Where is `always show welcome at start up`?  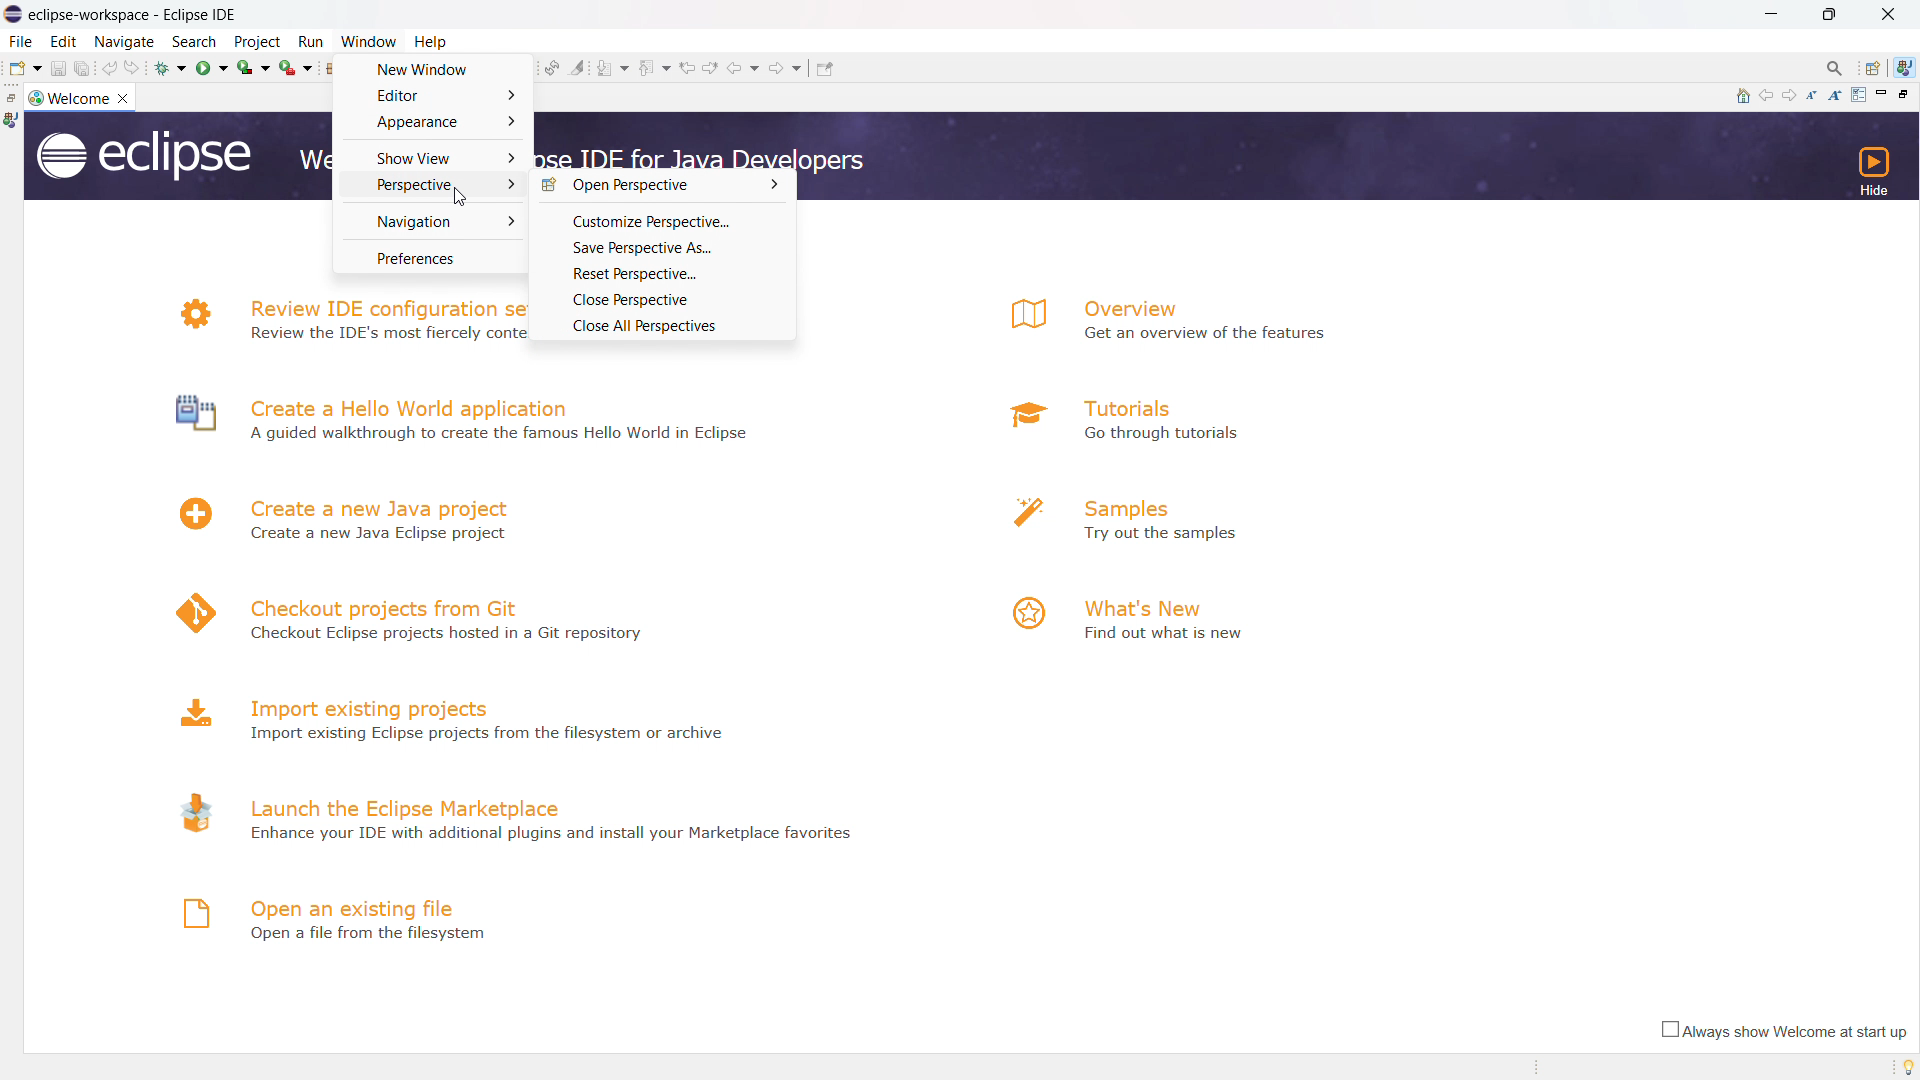 always show welcome at start up is located at coordinates (1780, 1031).